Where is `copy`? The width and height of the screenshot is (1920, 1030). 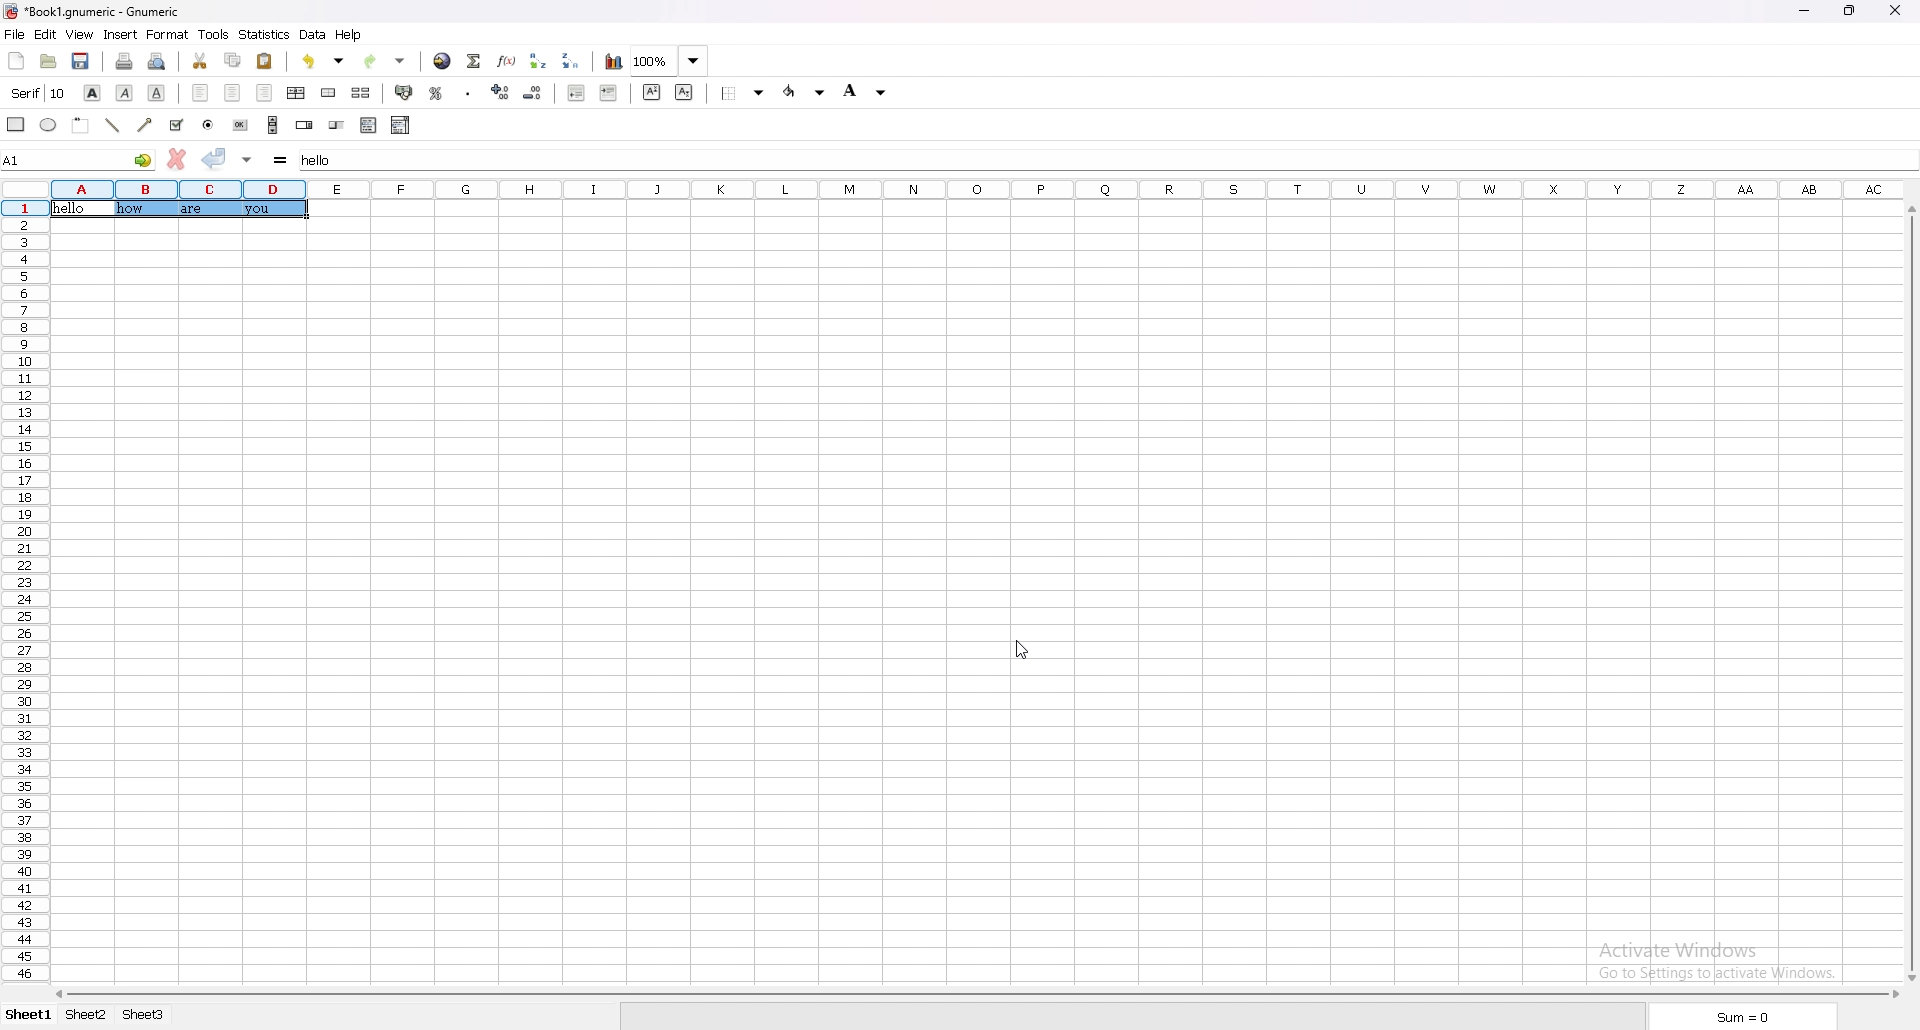
copy is located at coordinates (232, 60).